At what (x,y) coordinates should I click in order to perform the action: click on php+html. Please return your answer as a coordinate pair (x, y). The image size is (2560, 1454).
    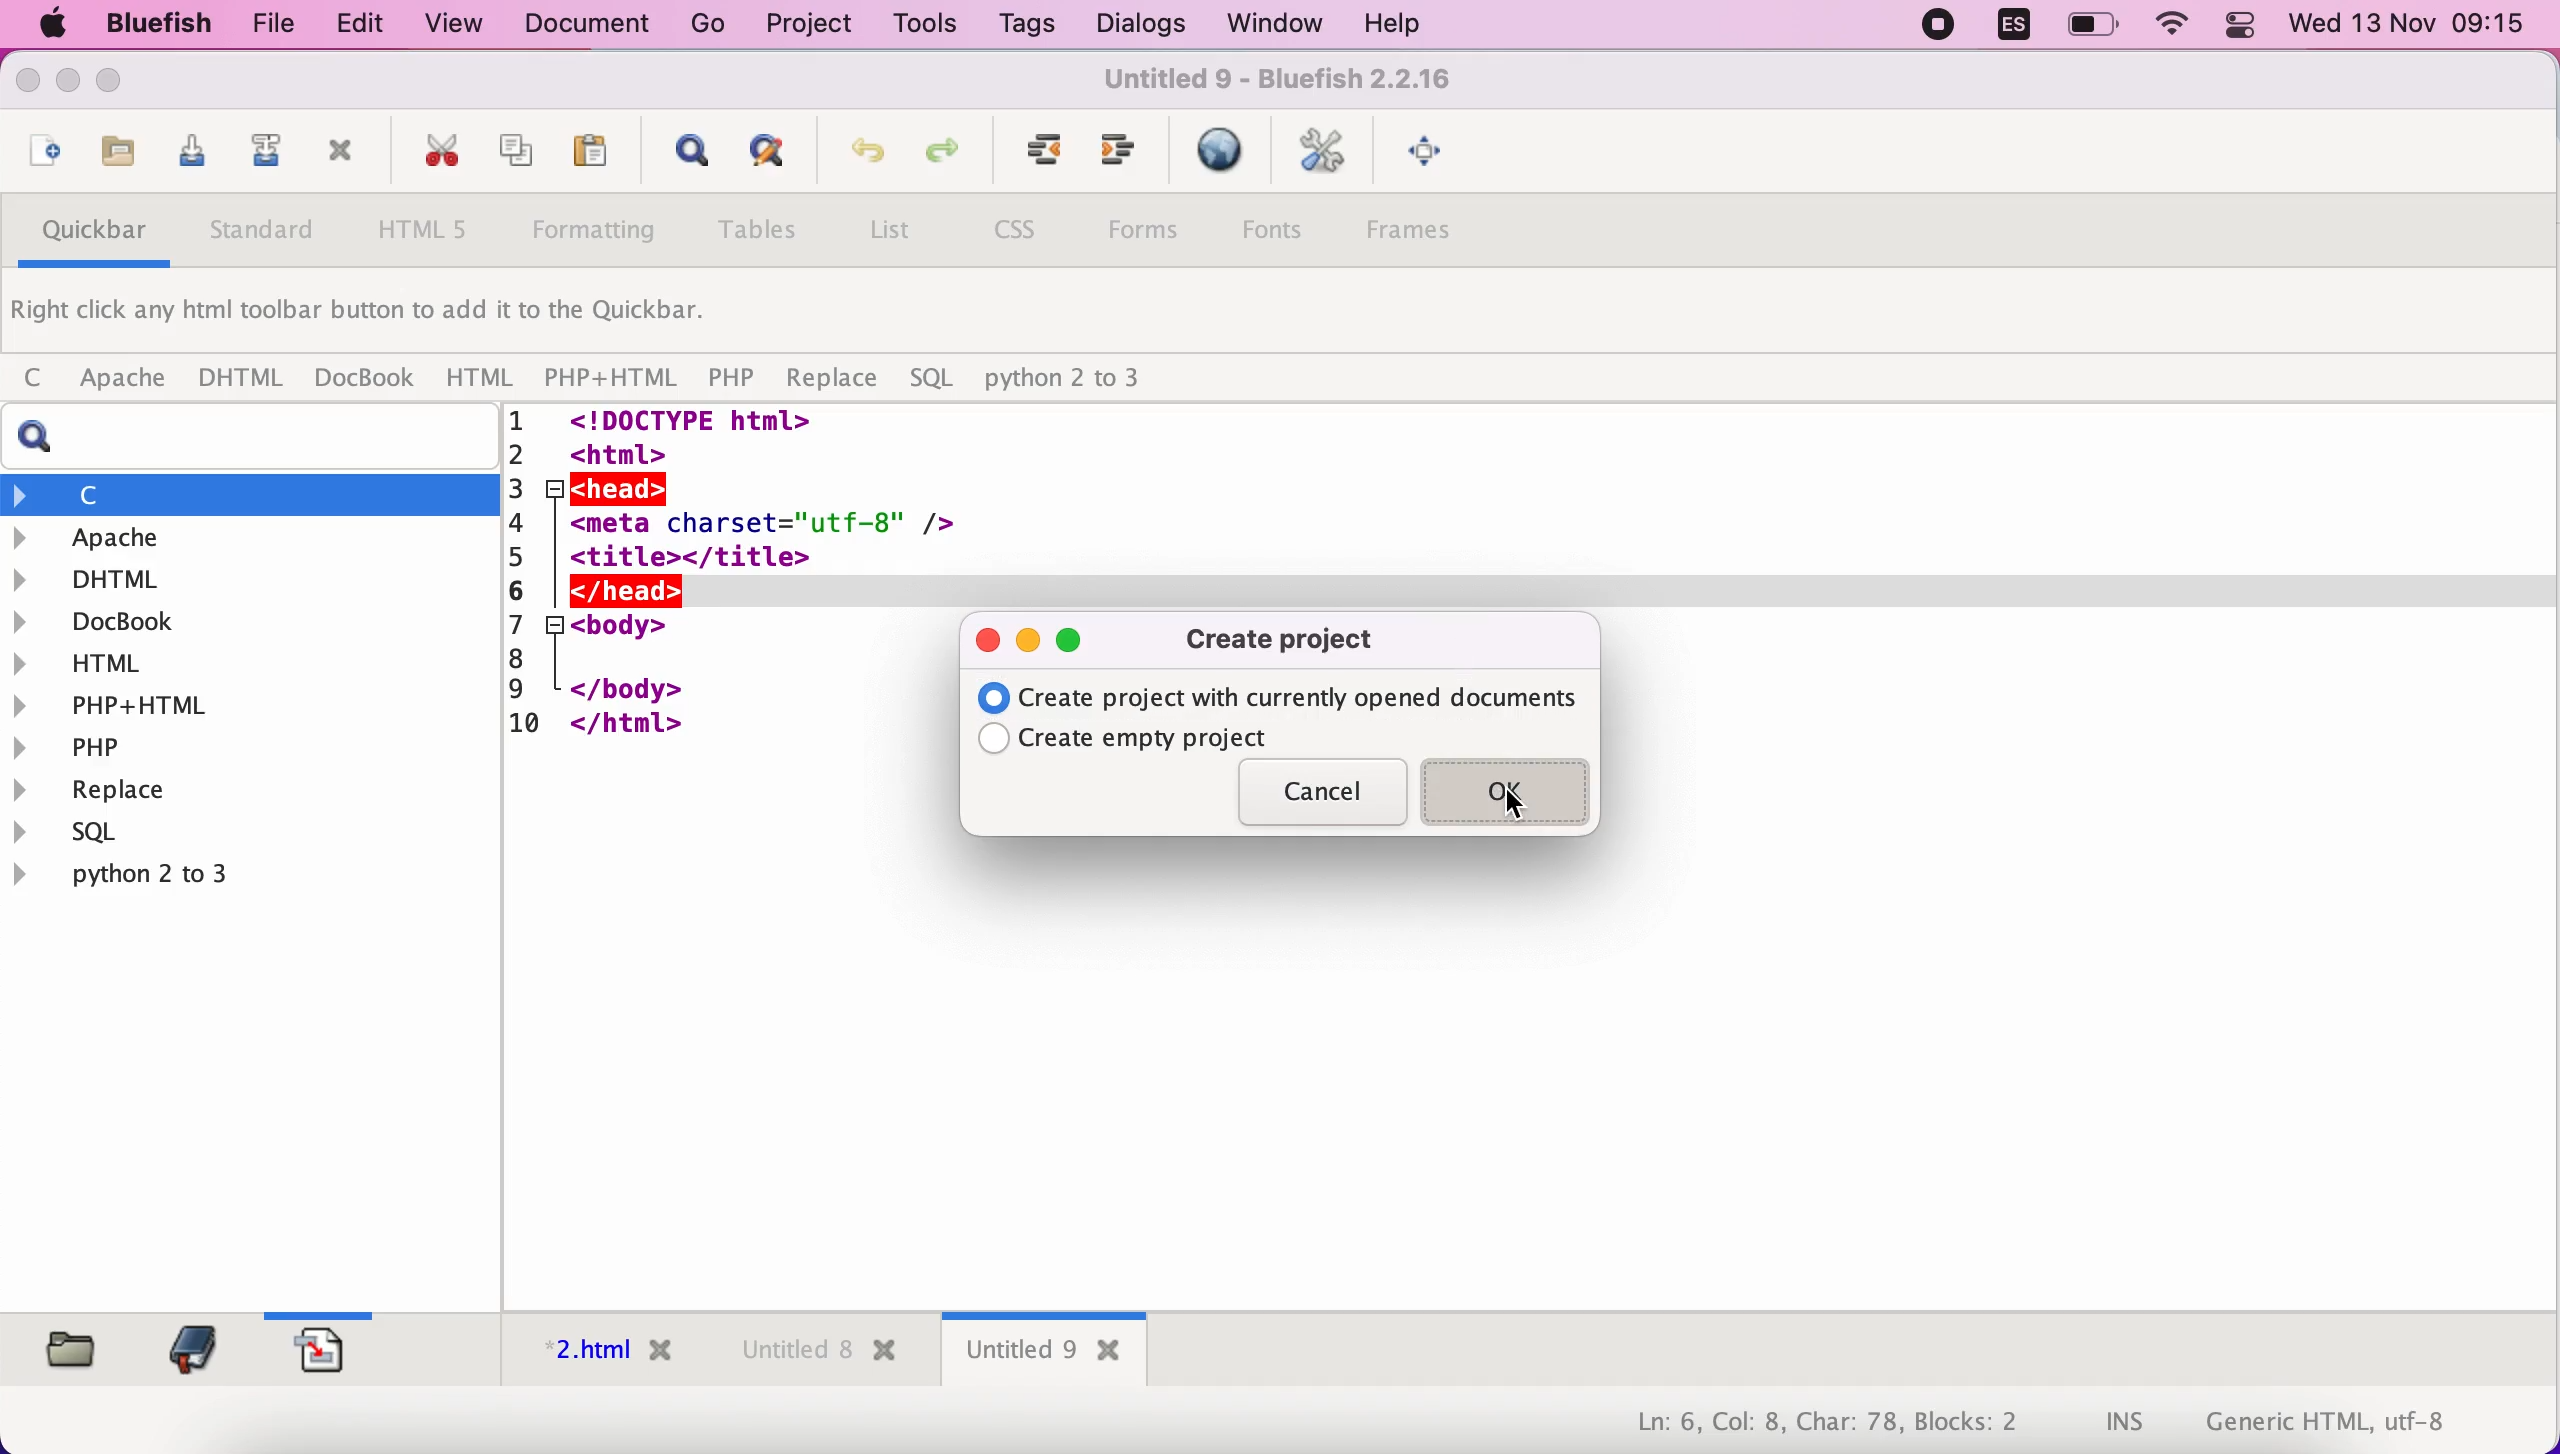
    Looking at the image, I should click on (610, 378).